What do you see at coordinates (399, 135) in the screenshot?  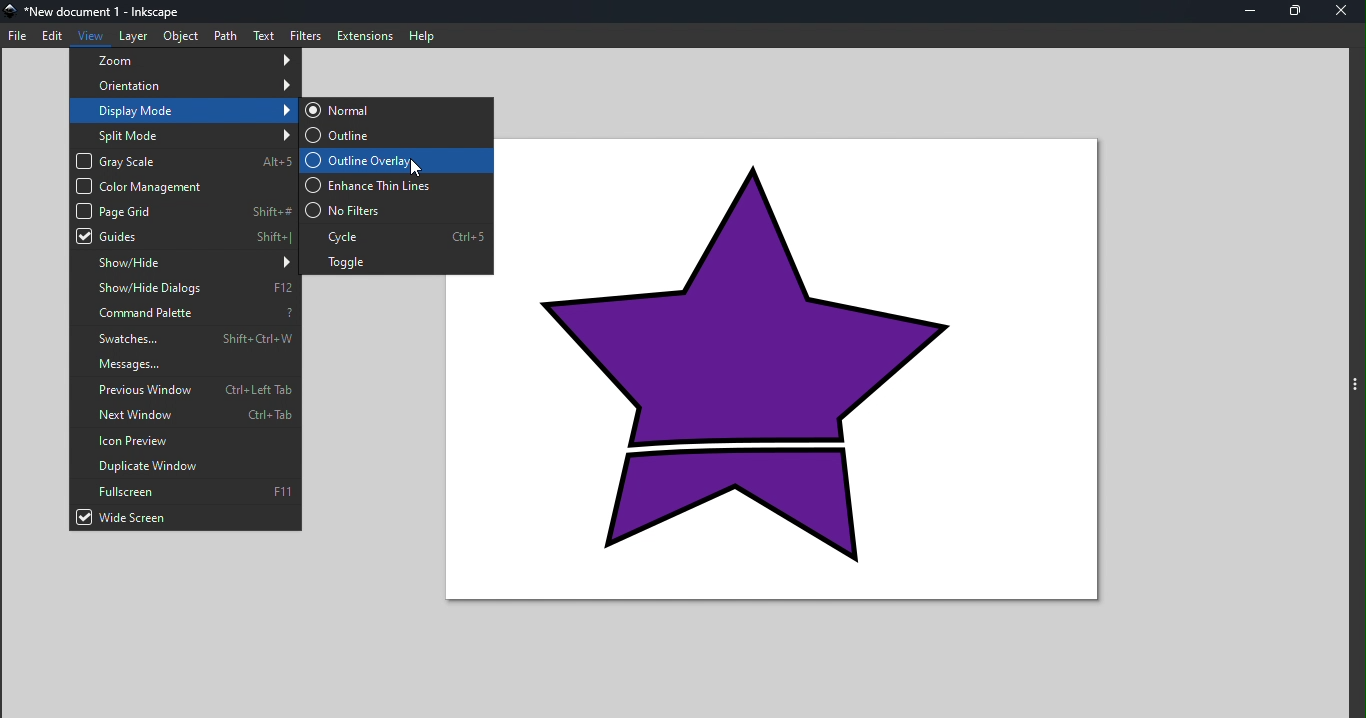 I see `Outline` at bounding box center [399, 135].